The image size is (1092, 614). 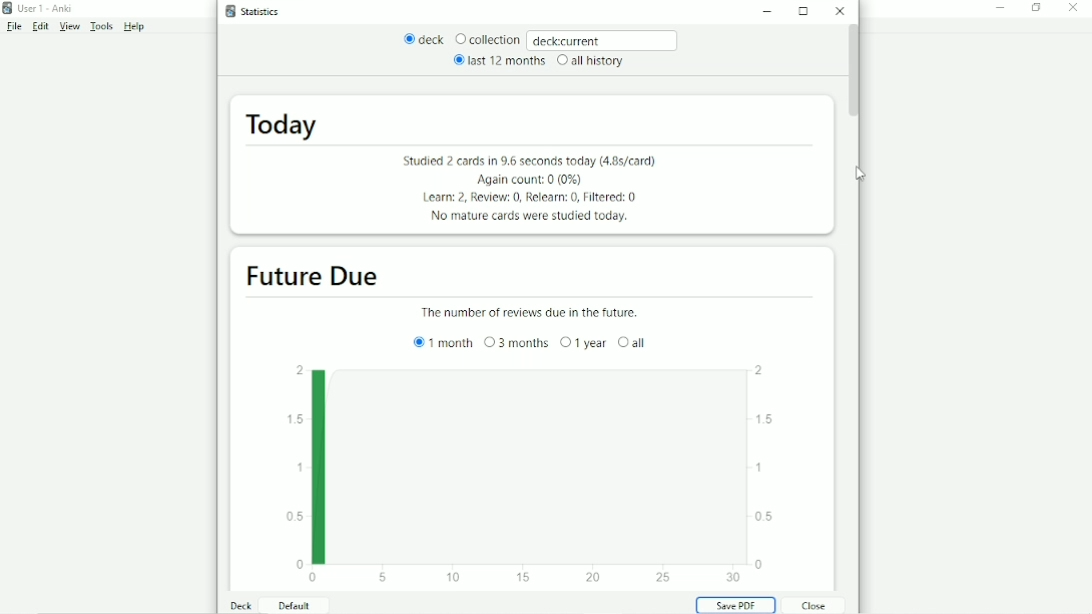 What do you see at coordinates (257, 11) in the screenshot?
I see `Statistics` at bounding box center [257, 11].